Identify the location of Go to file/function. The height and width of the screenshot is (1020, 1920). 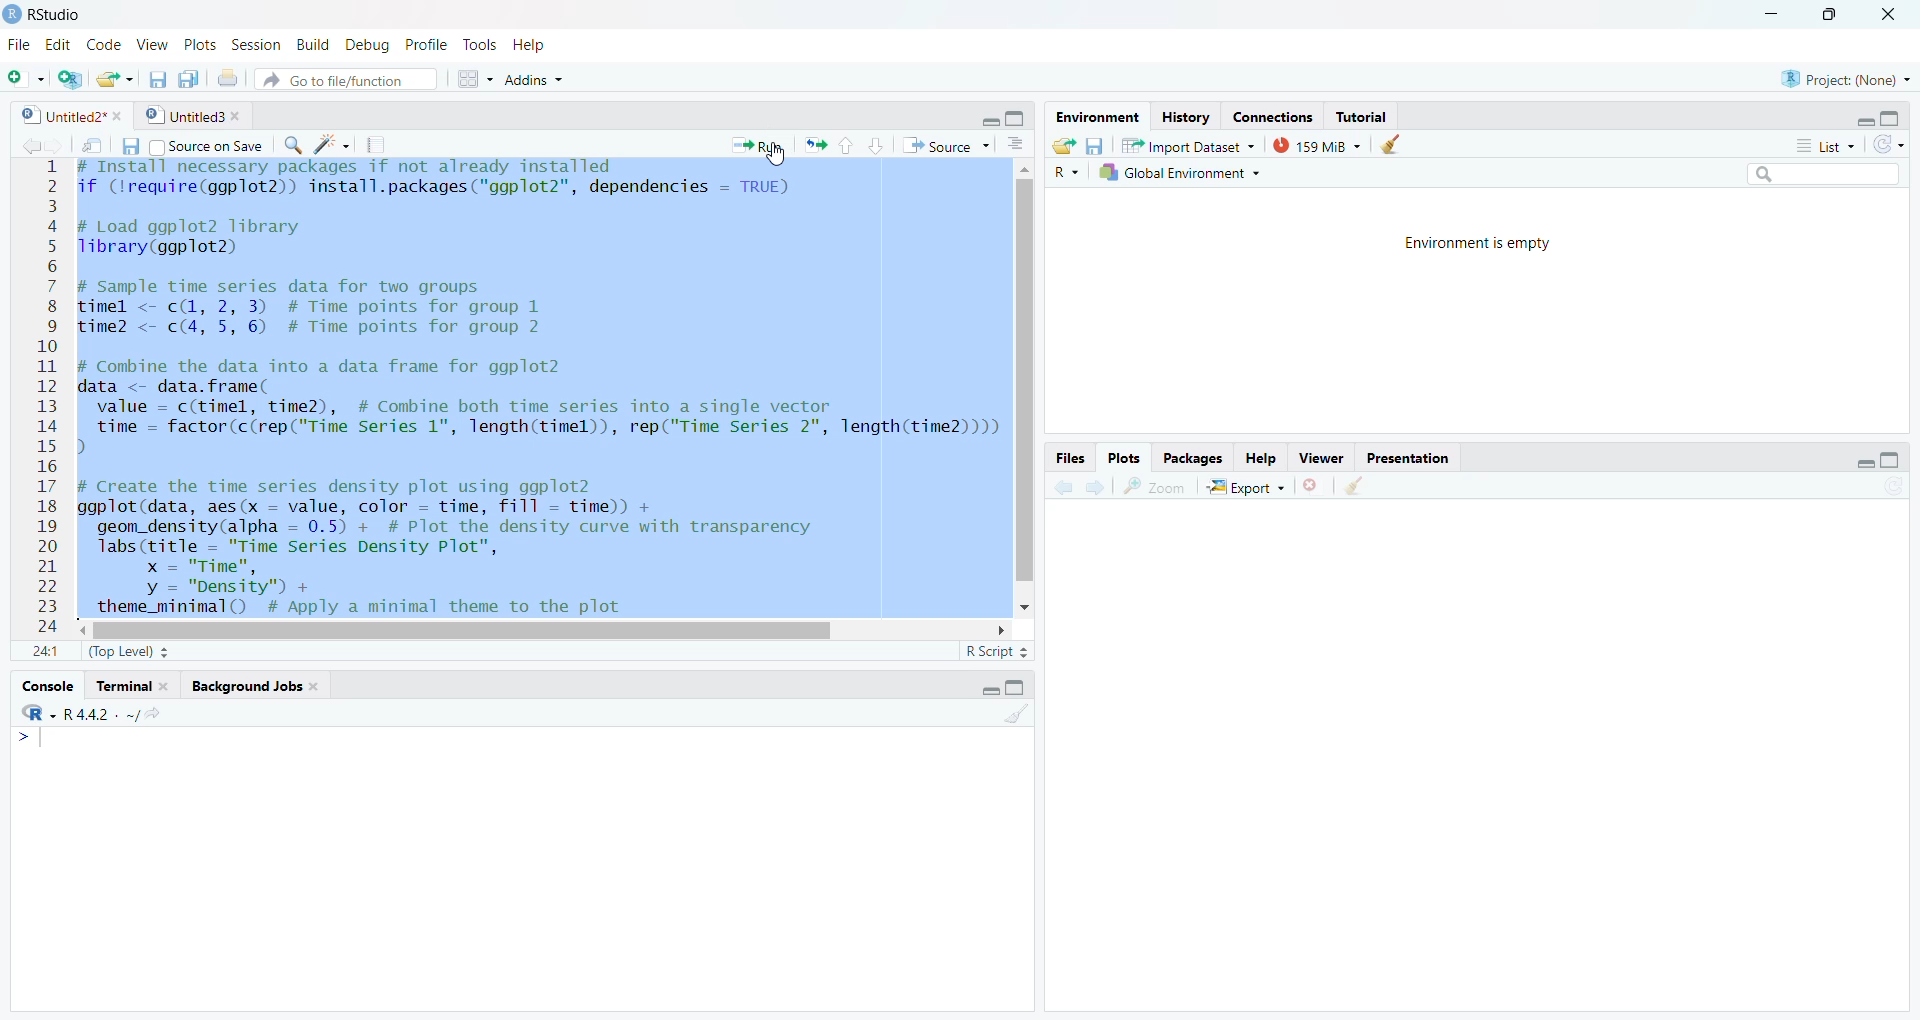
(348, 80).